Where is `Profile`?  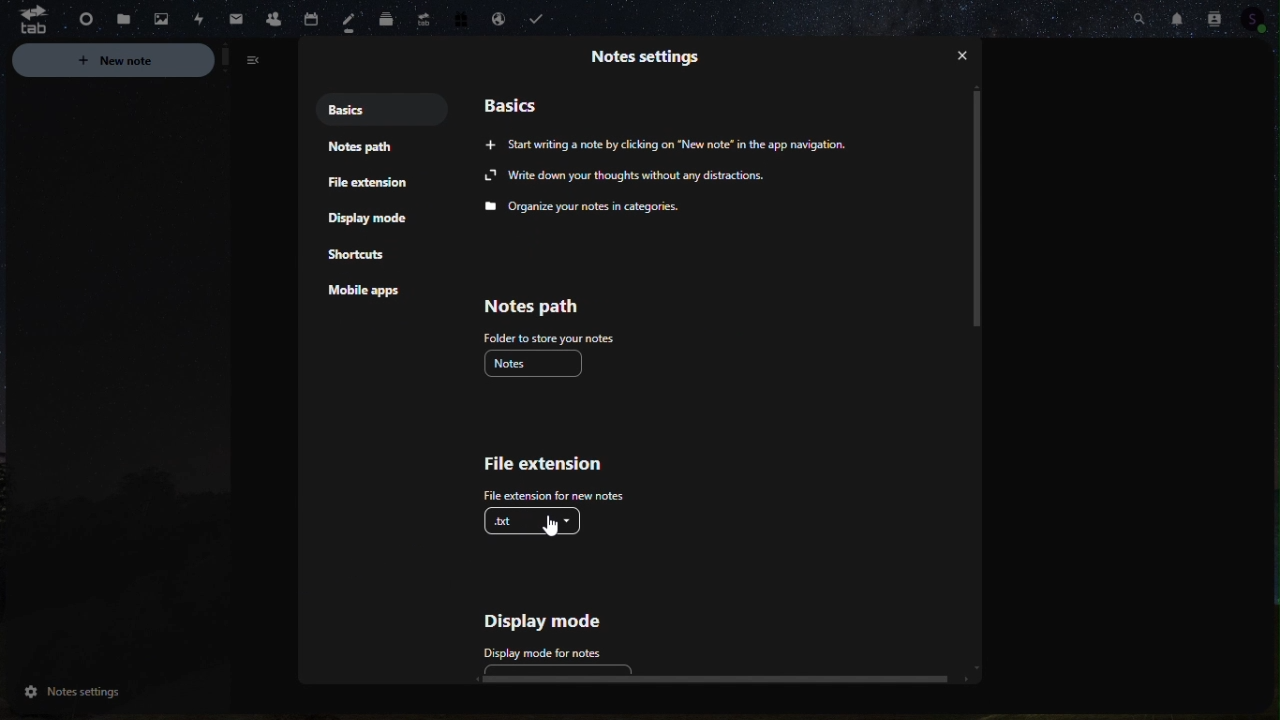 Profile is located at coordinates (1259, 17).